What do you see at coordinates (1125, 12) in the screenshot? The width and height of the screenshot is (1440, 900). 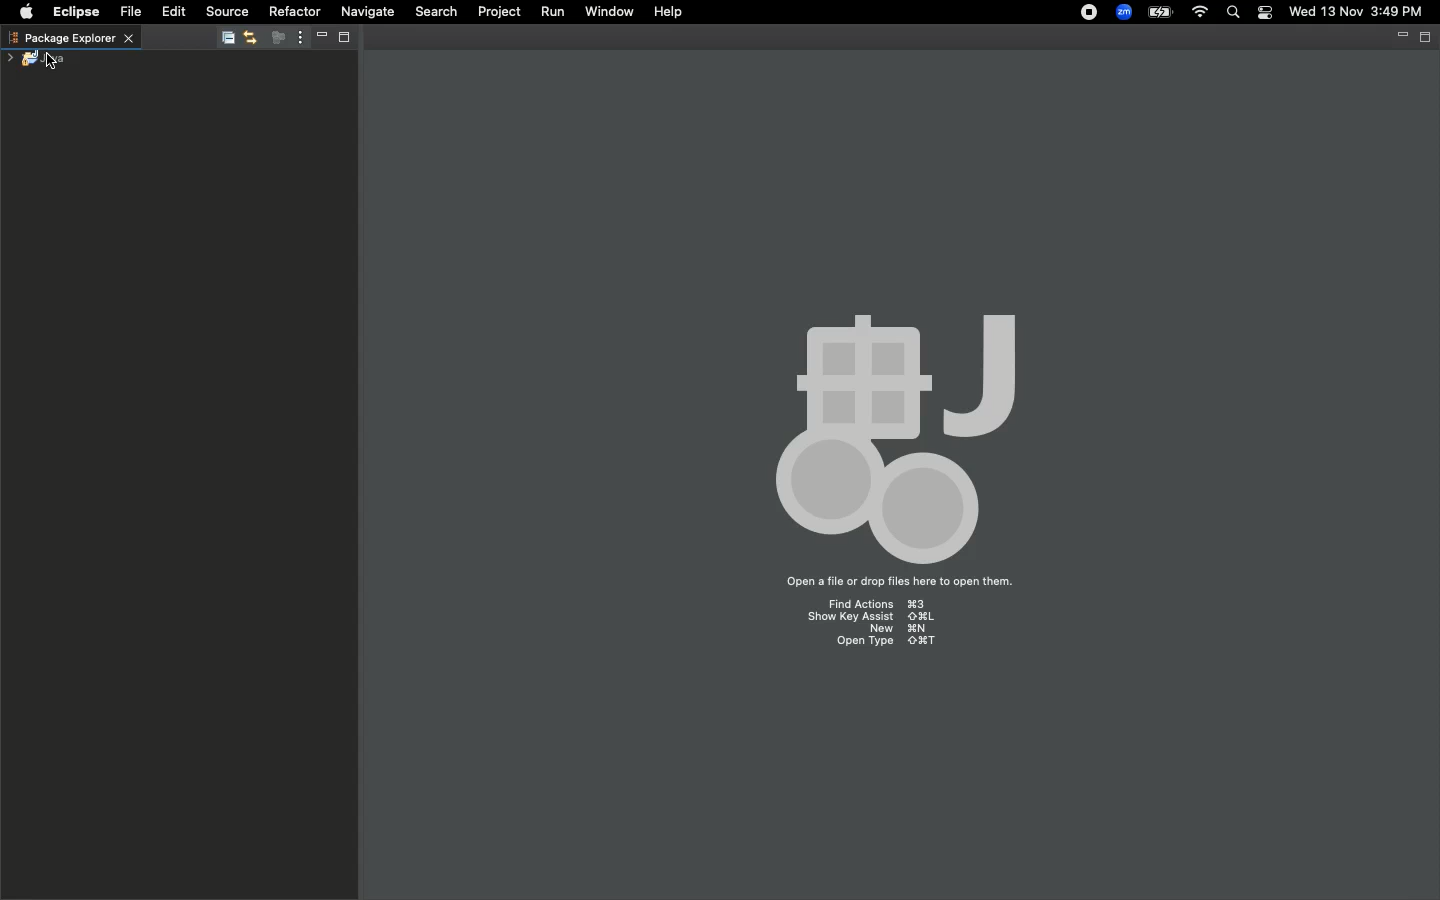 I see `Zoom` at bounding box center [1125, 12].